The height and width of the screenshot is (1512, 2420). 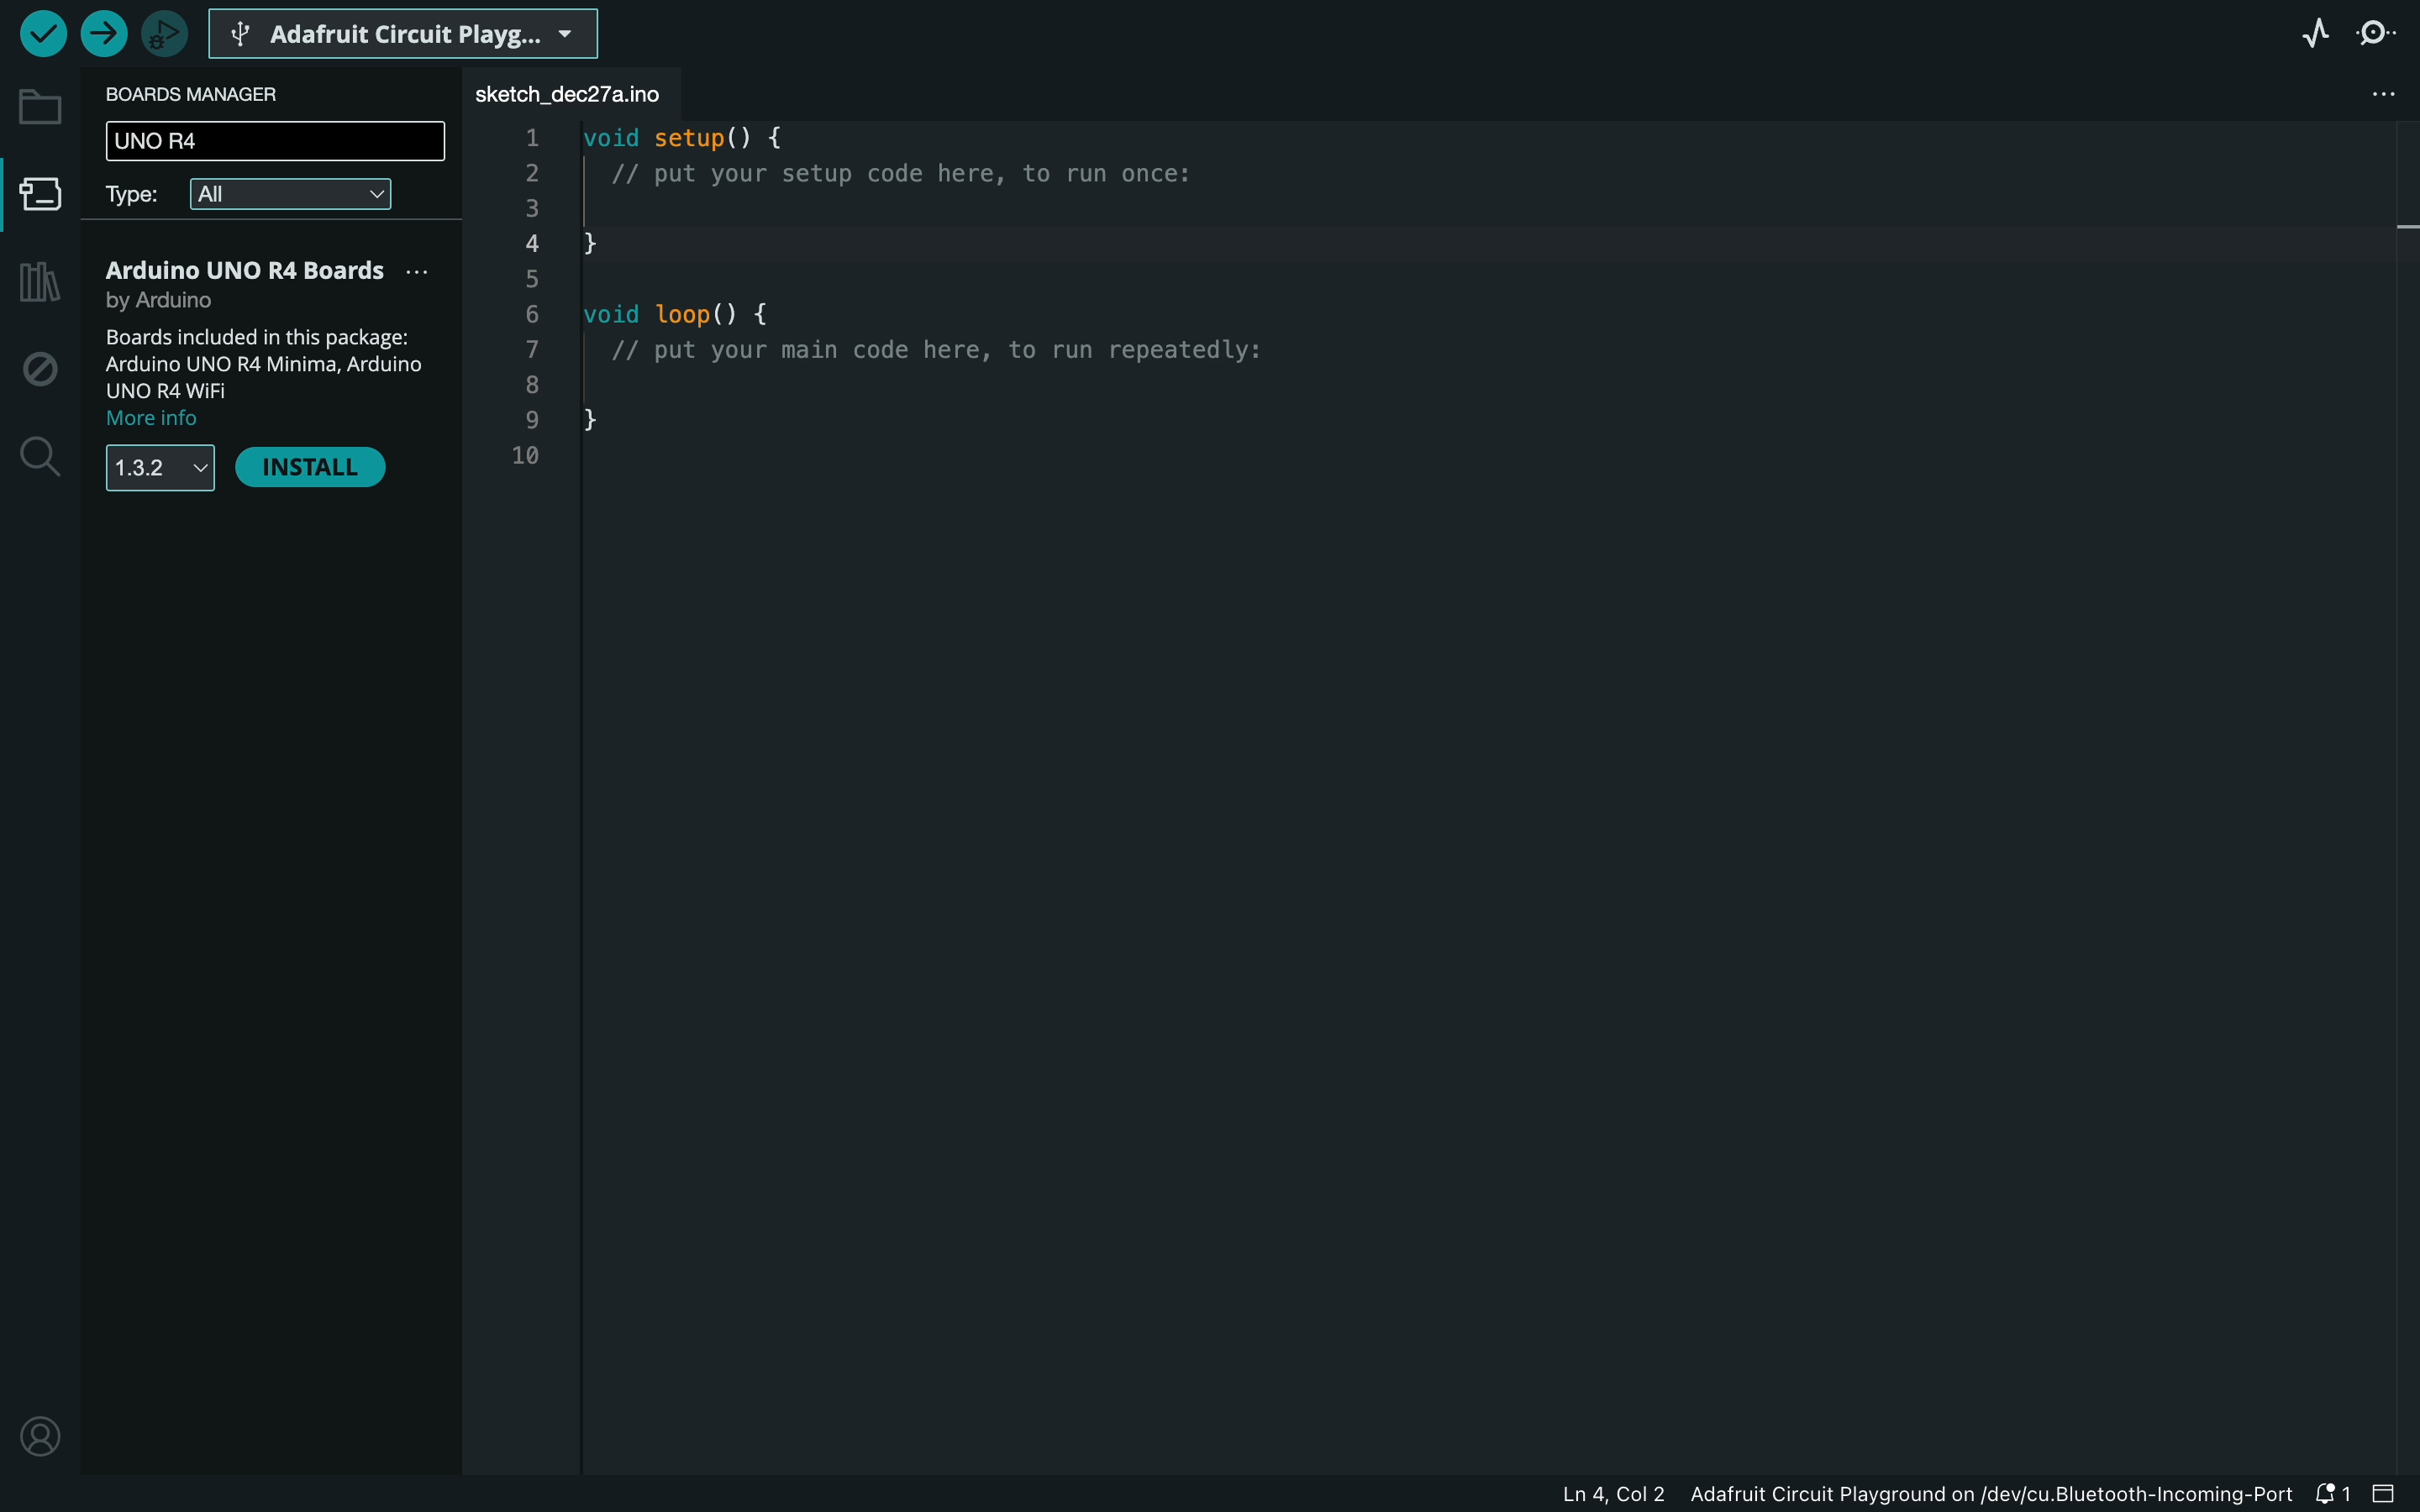 What do you see at coordinates (410, 30) in the screenshot?
I see `board selecter` at bounding box center [410, 30].